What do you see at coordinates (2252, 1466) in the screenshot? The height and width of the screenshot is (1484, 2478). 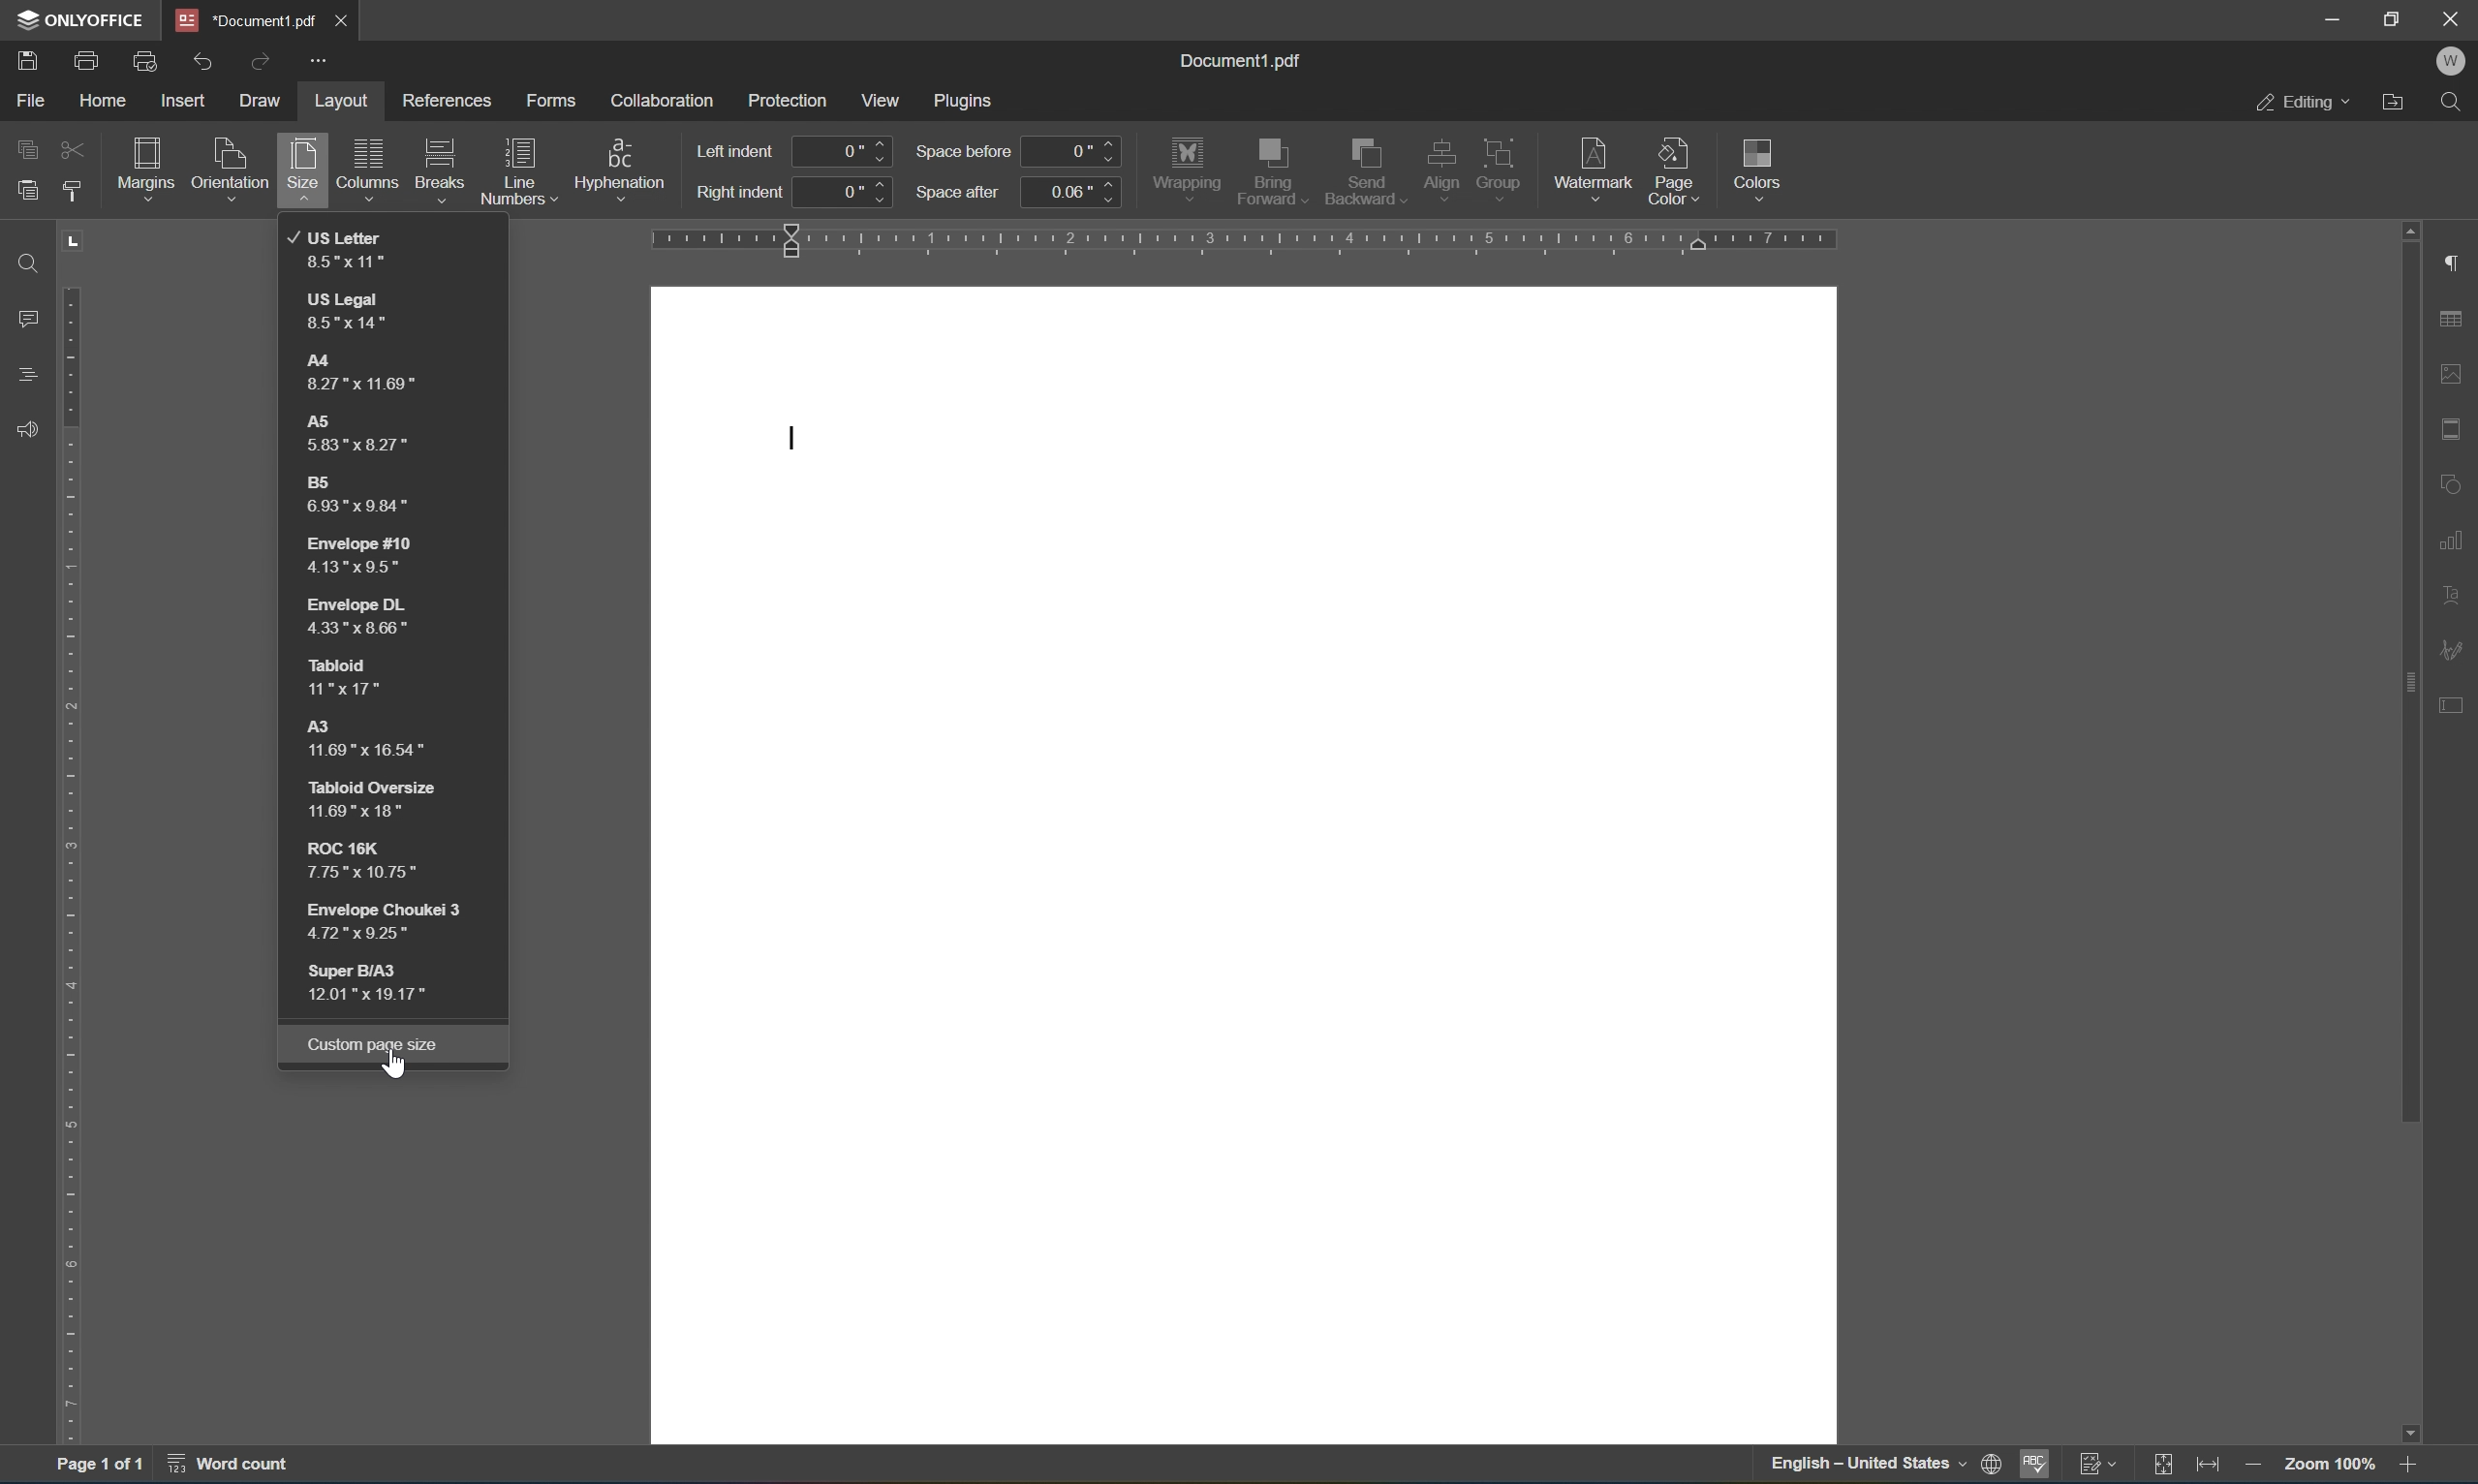 I see `zoom out` at bounding box center [2252, 1466].